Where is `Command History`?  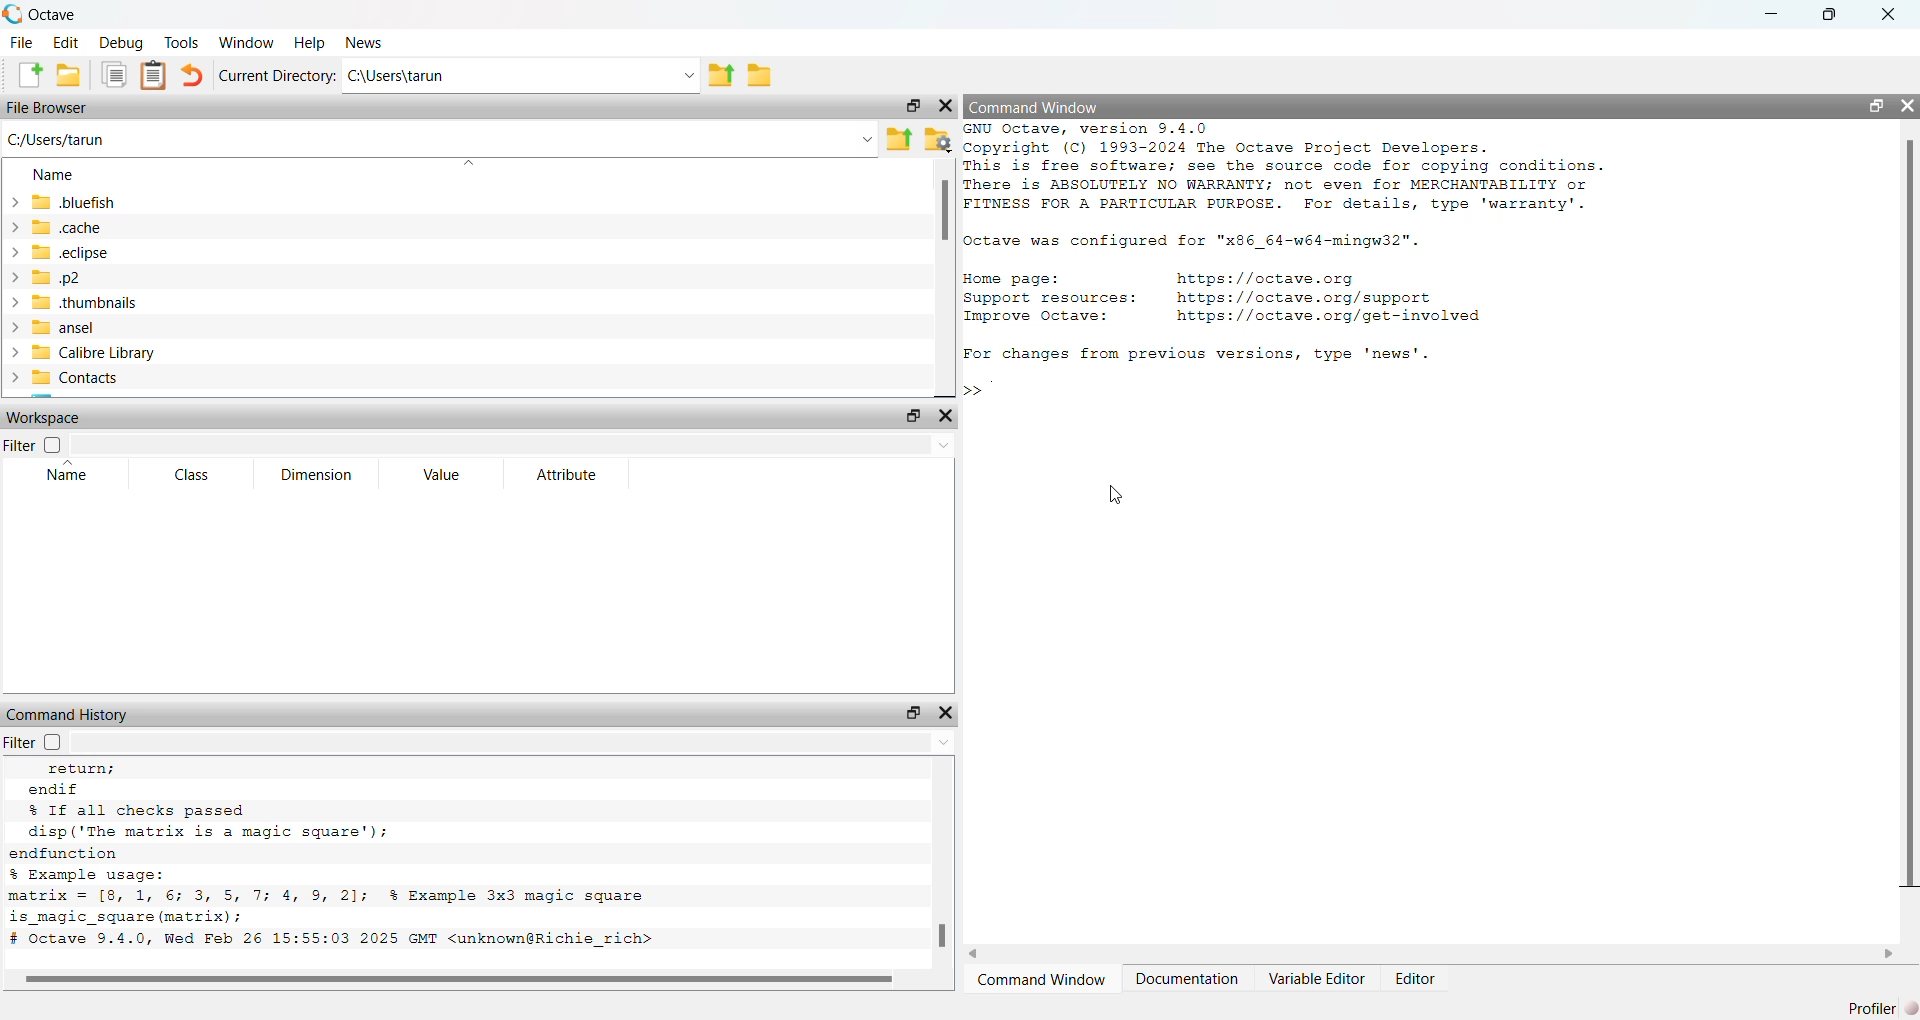
Command History is located at coordinates (67, 715).